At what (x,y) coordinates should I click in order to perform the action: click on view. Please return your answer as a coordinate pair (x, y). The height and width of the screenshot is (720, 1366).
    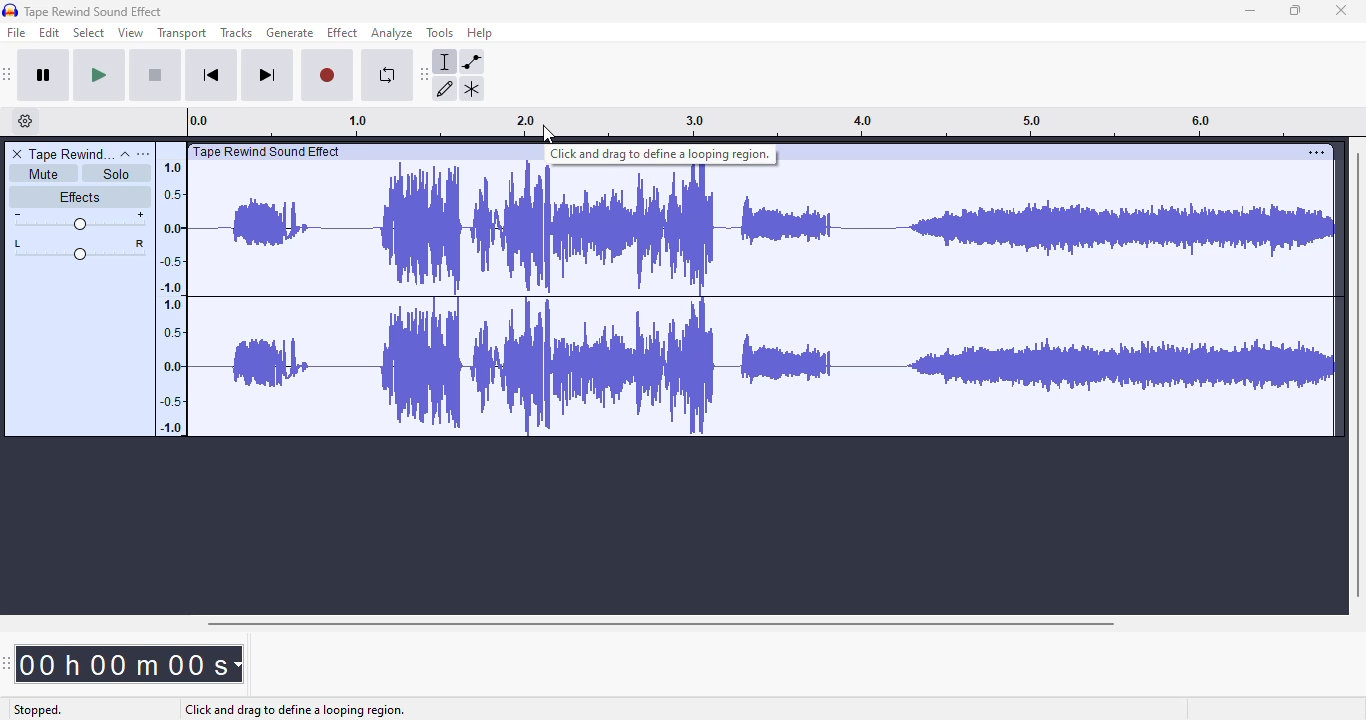
    Looking at the image, I should click on (131, 33).